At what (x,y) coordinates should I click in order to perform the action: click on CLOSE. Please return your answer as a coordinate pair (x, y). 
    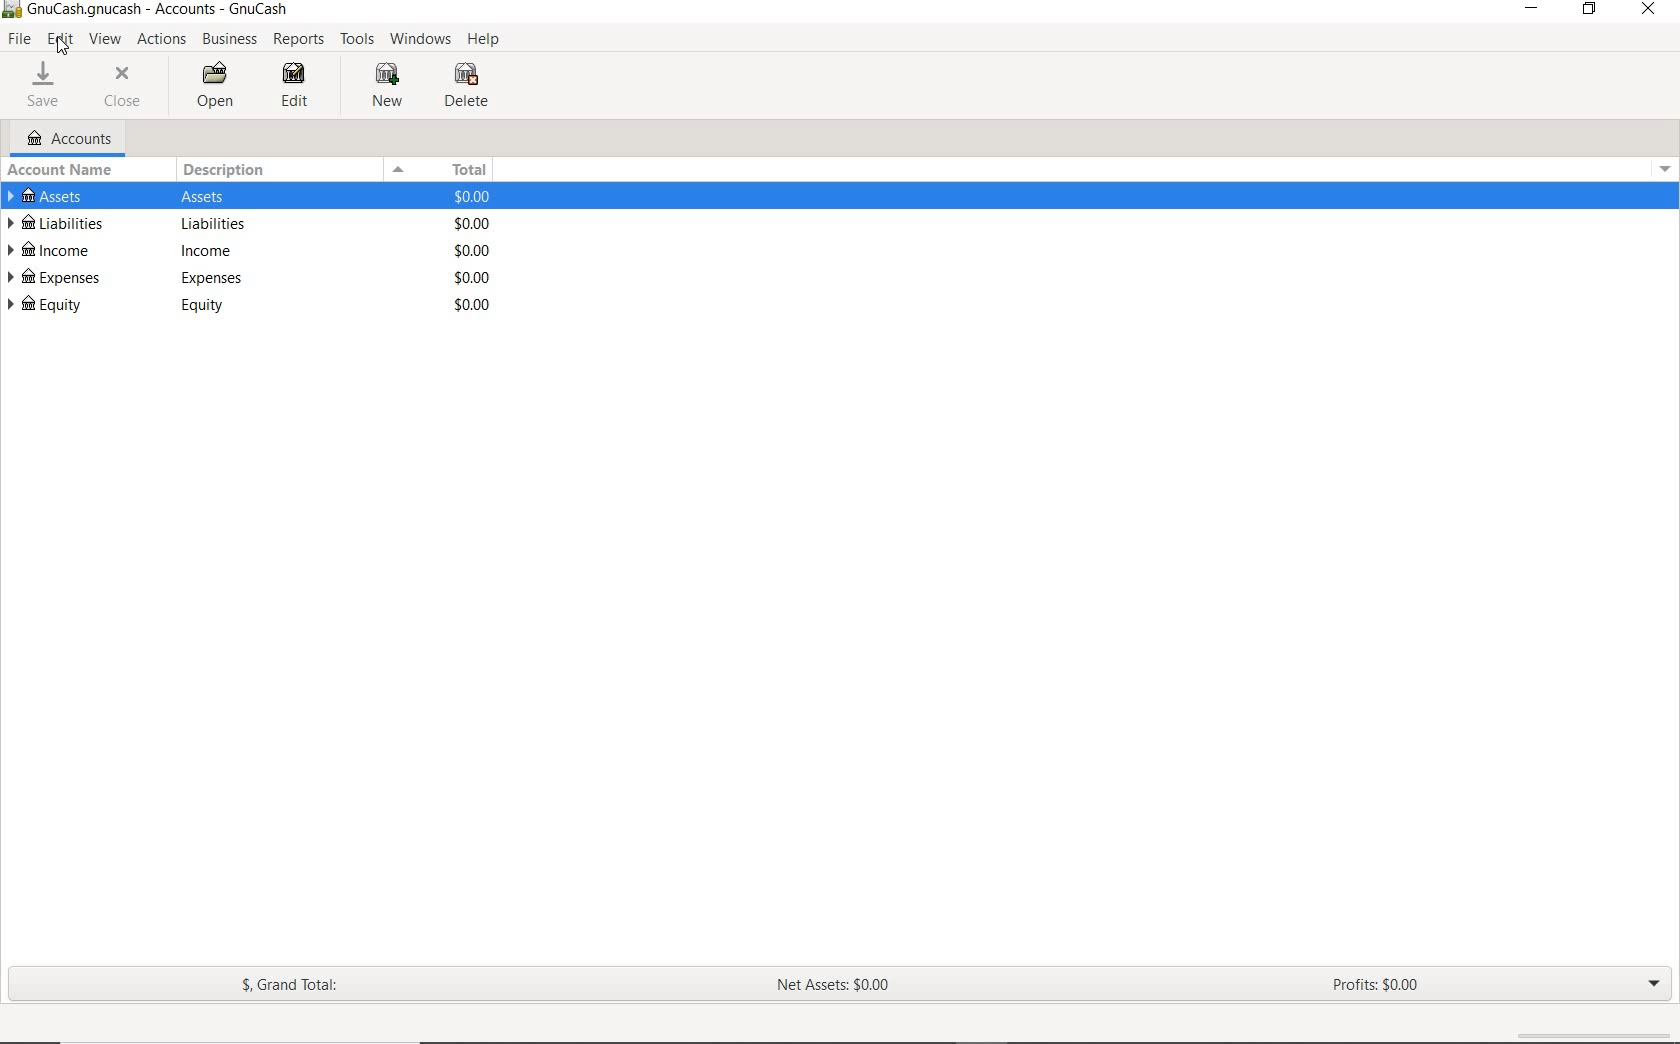
    Looking at the image, I should click on (128, 87).